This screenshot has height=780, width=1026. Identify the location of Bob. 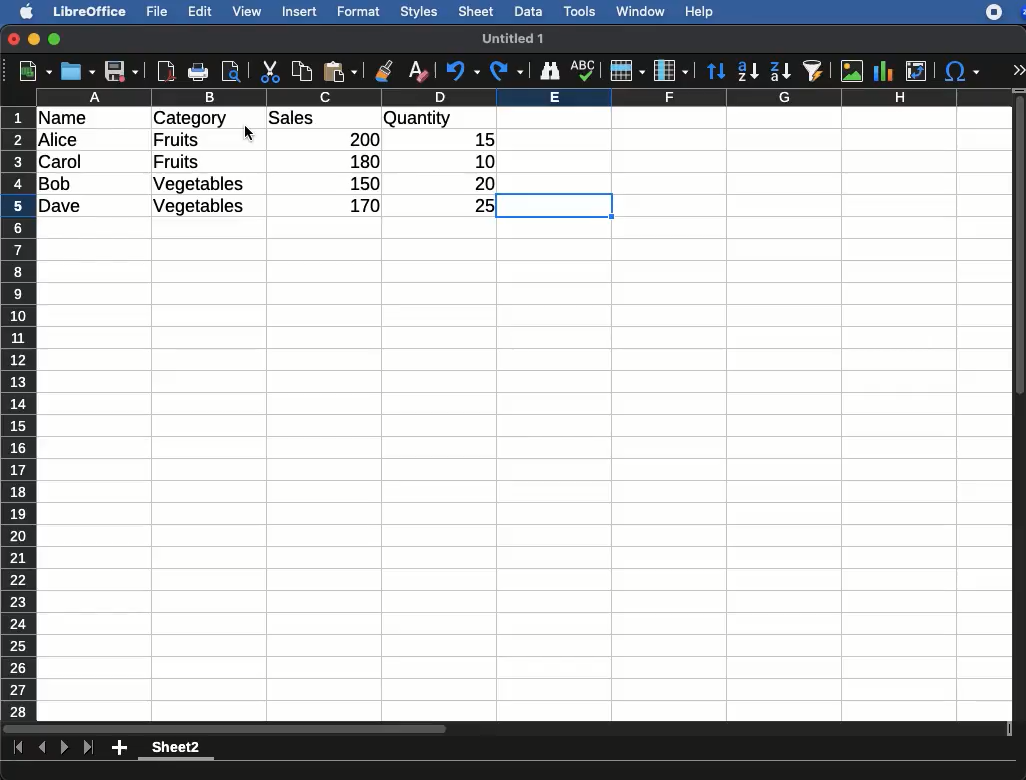
(56, 185).